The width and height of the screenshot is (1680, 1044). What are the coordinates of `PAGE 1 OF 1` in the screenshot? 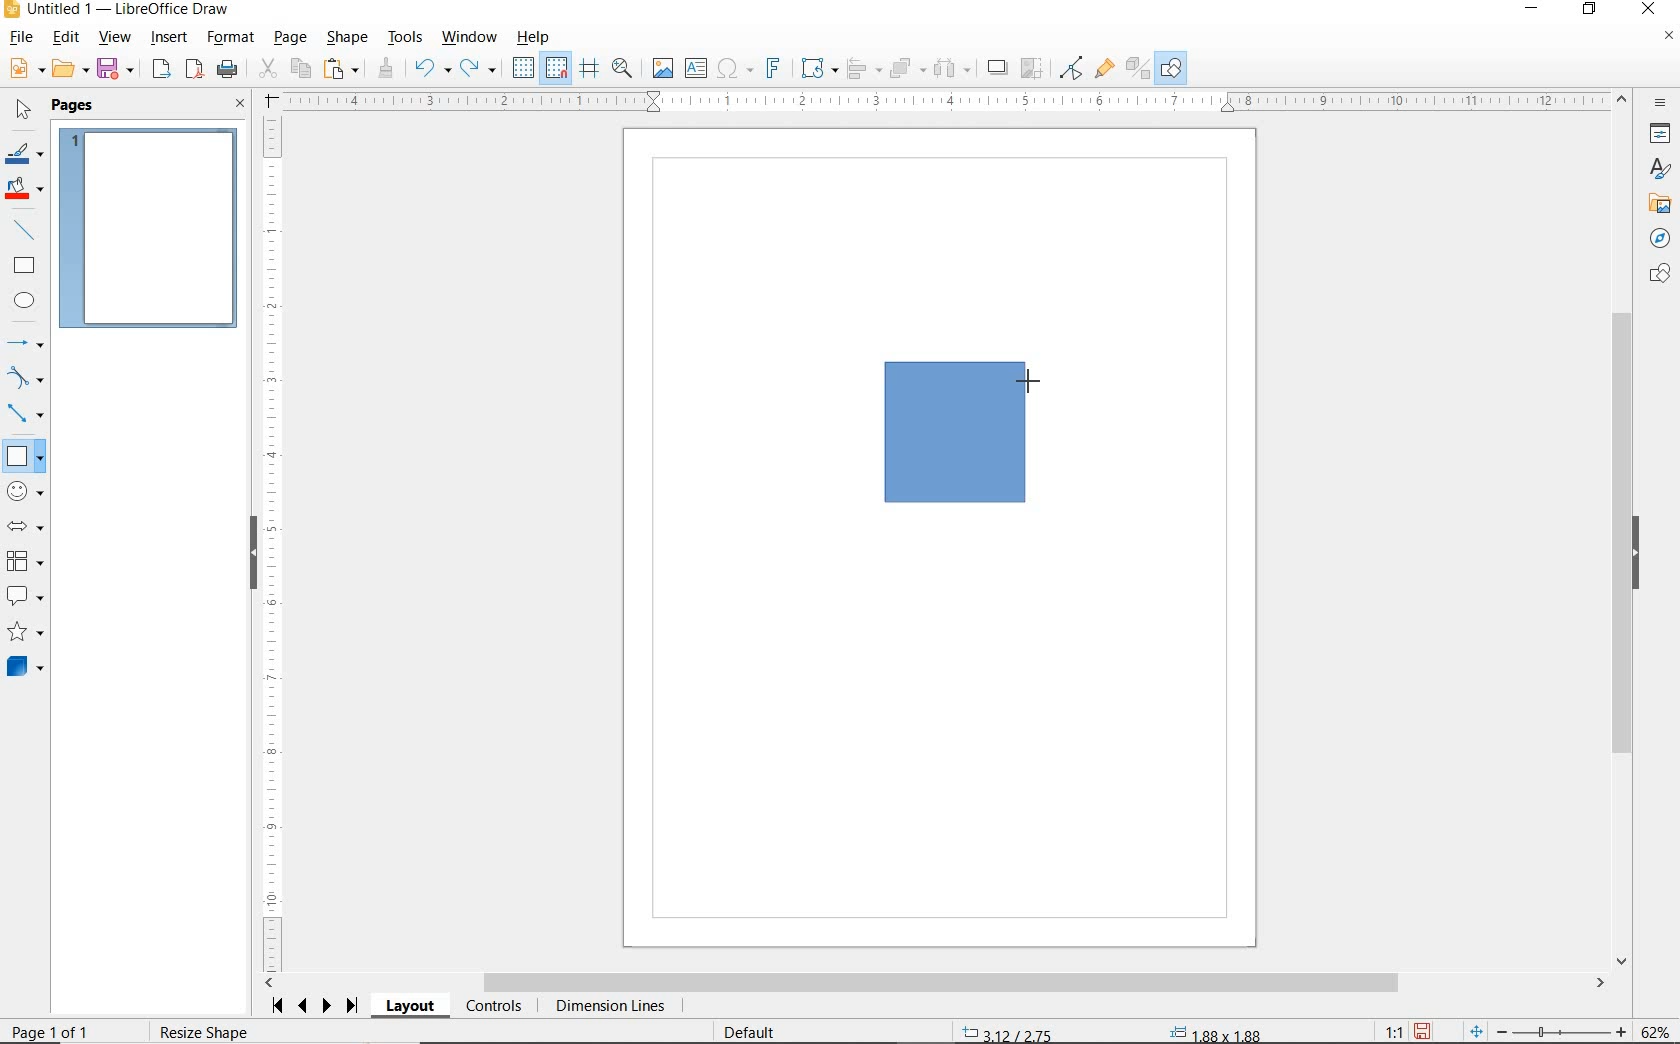 It's located at (51, 1034).